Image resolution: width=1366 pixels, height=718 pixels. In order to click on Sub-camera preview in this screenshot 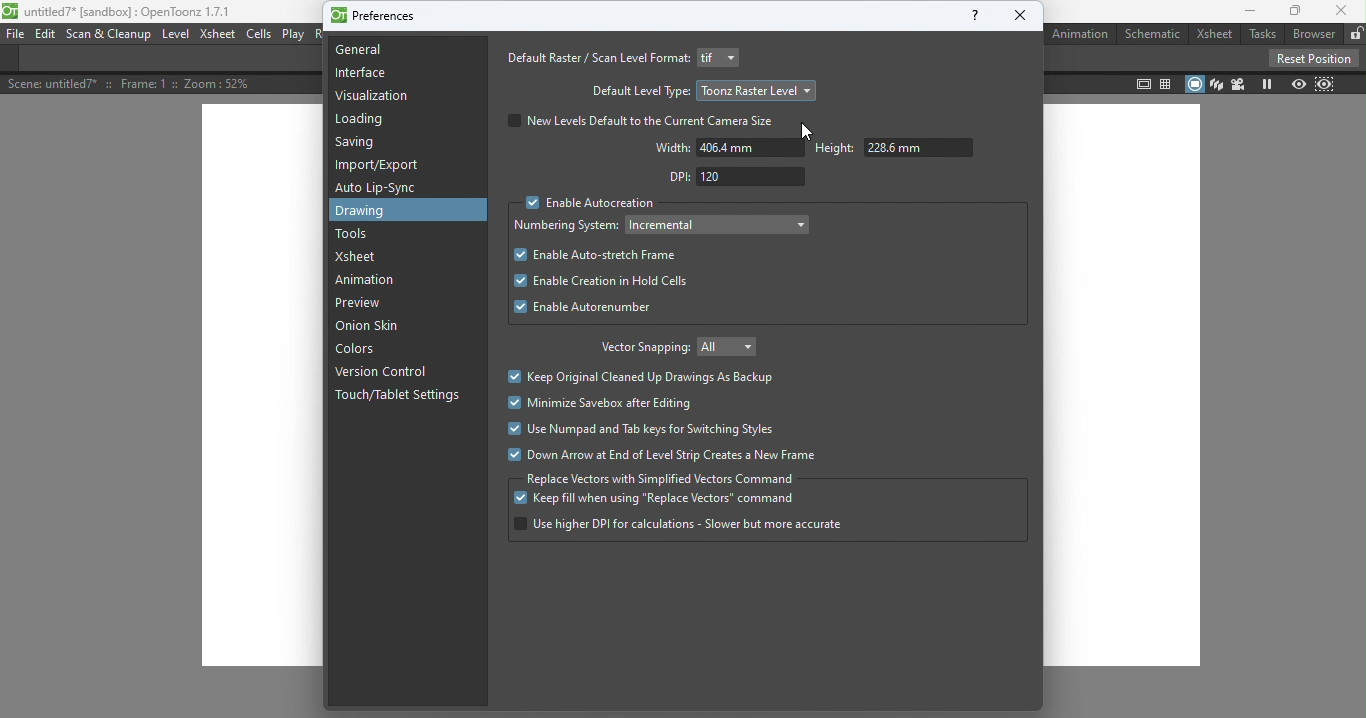, I will do `click(1324, 85)`.